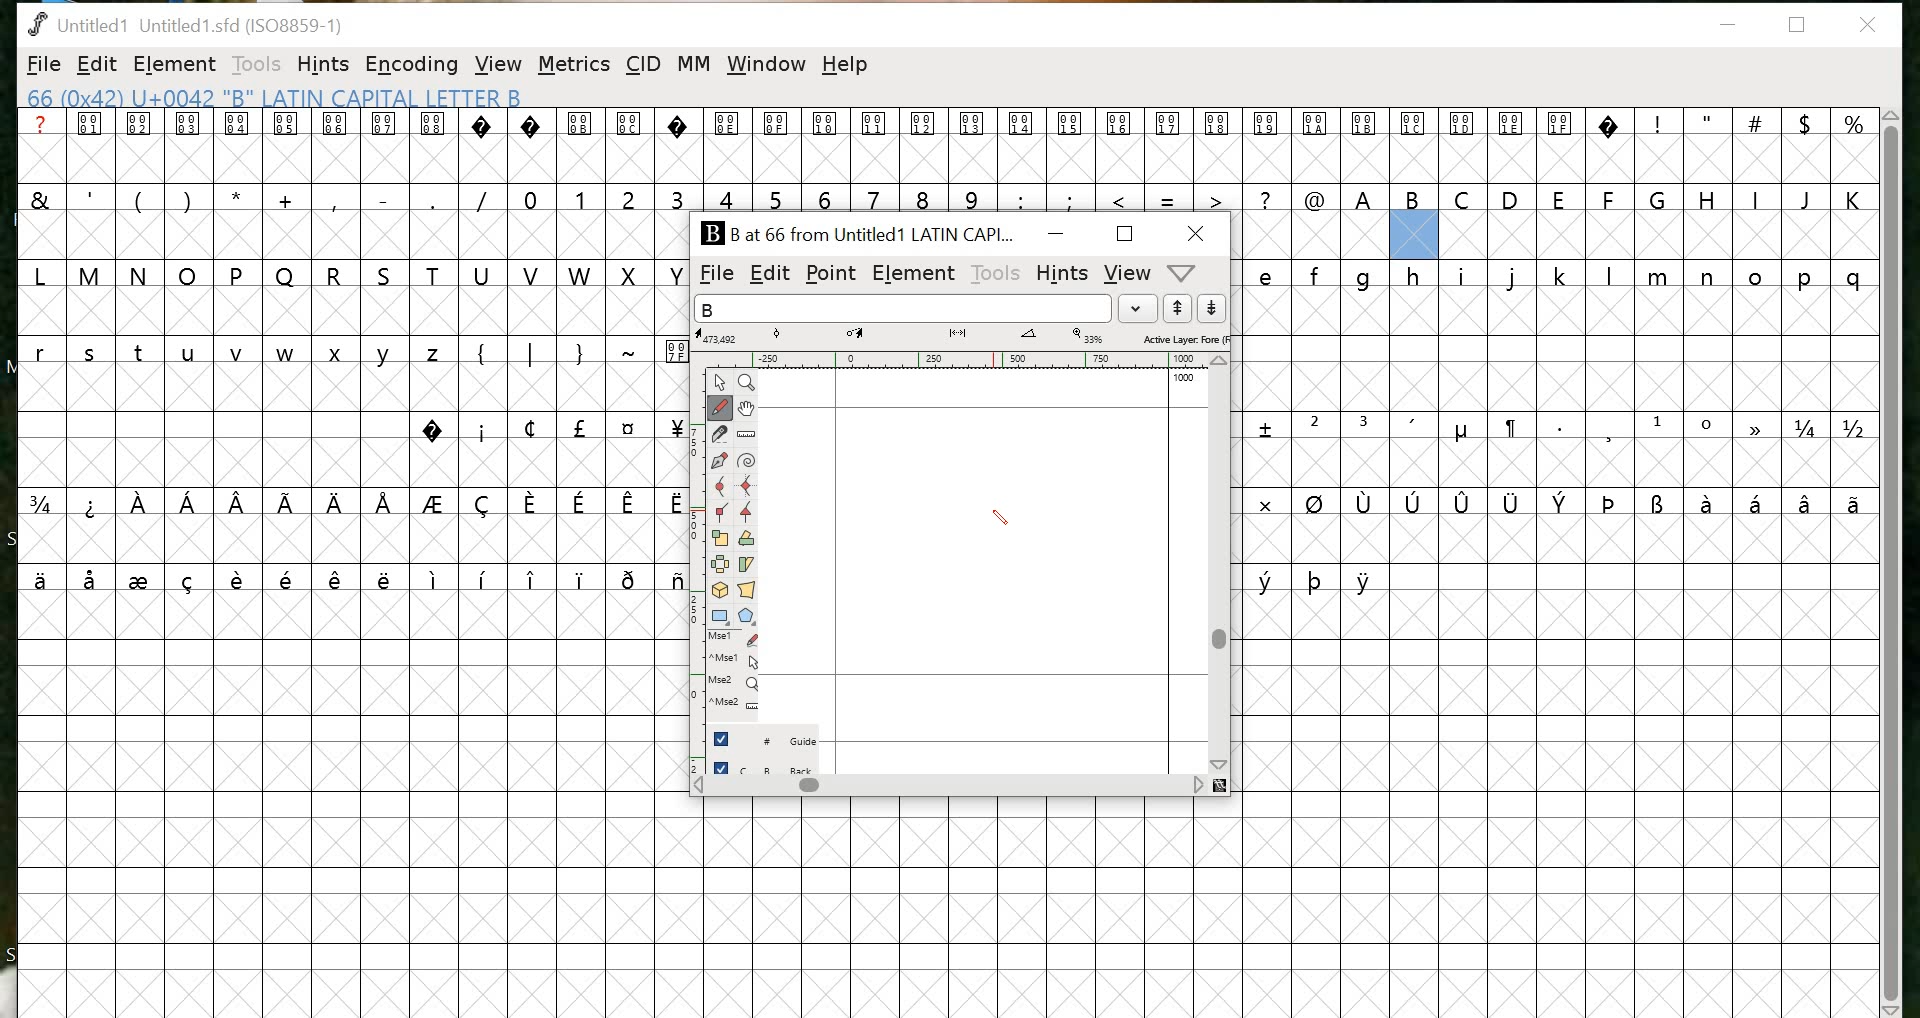 The height and width of the screenshot is (1018, 1920). What do you see at coordinates (1184, 382) in the screenshot?
I see `100` at bounding box center [1184, 382].